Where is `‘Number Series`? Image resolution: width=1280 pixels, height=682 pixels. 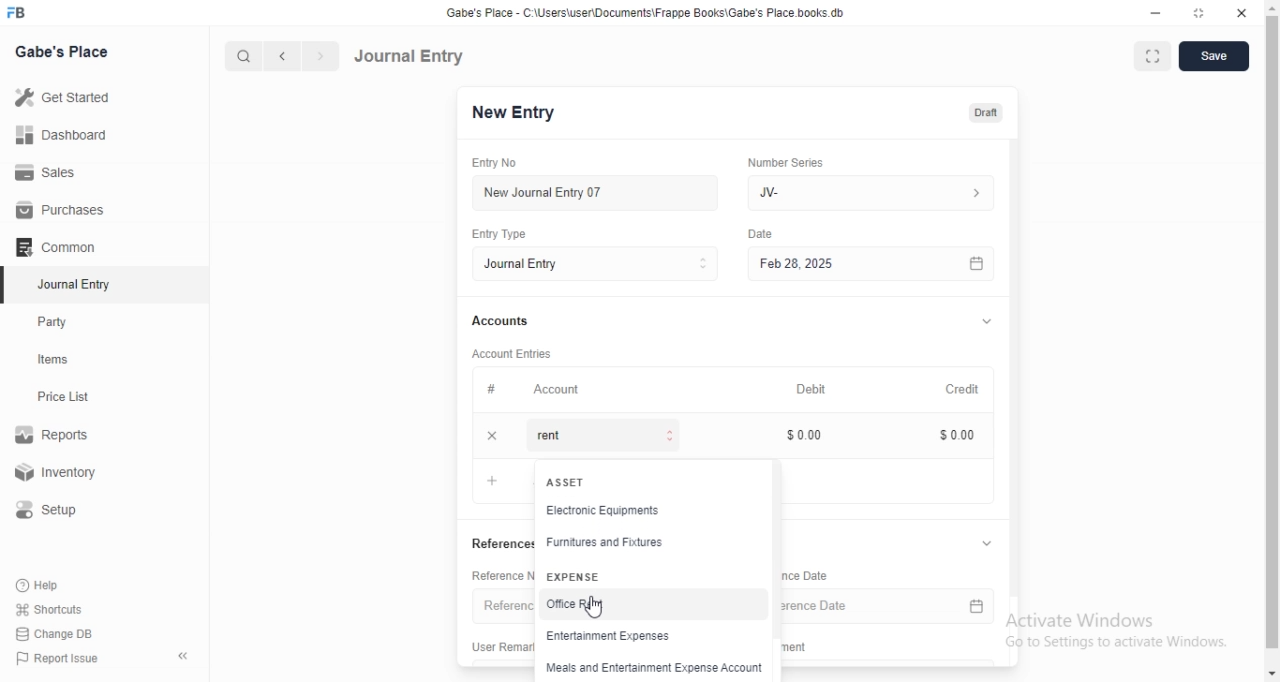 ‘Number Series is located at coordinates (792, 162).